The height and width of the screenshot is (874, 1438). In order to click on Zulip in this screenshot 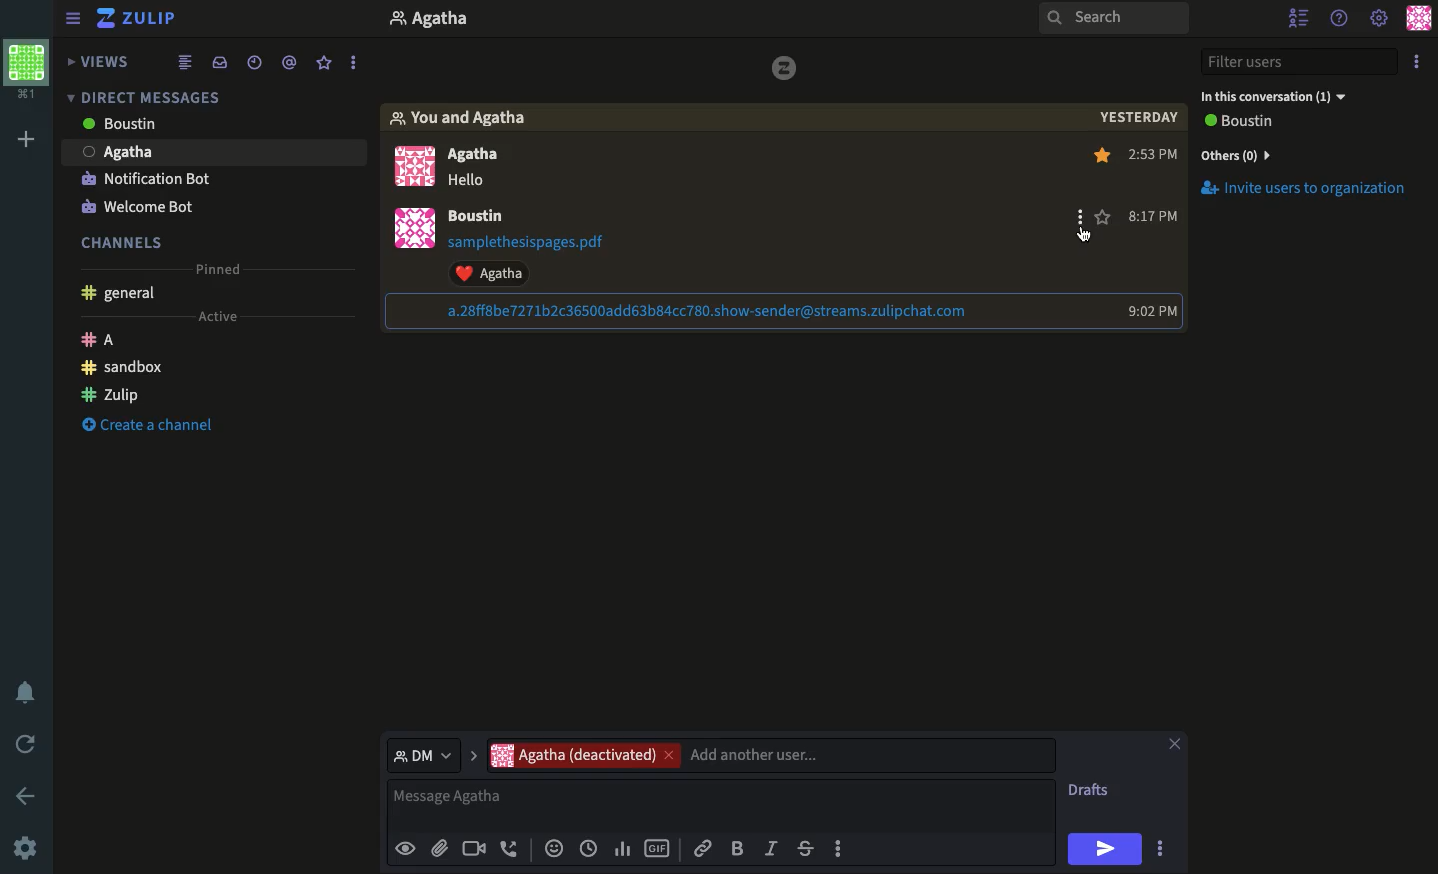, I will do `click(111, 392)`.